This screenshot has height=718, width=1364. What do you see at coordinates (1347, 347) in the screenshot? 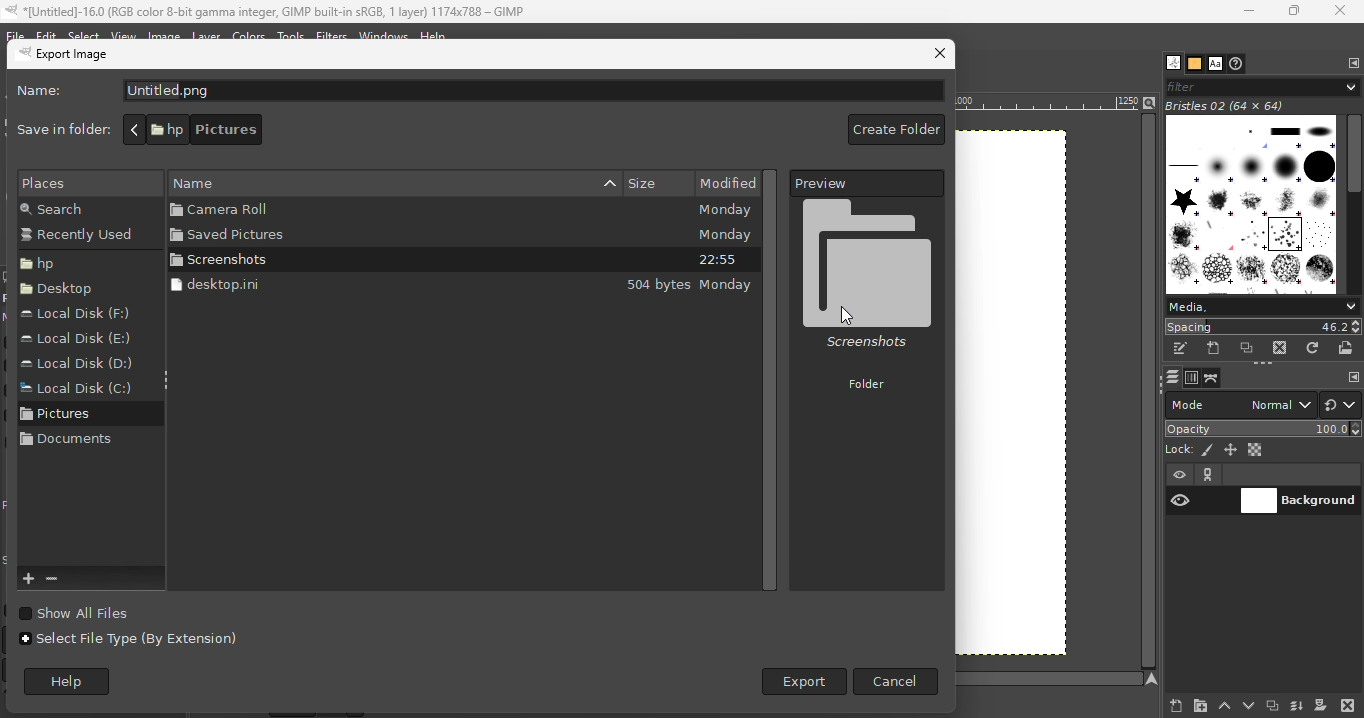
I see `Open brush as image` at bounding box center [1347, 347].